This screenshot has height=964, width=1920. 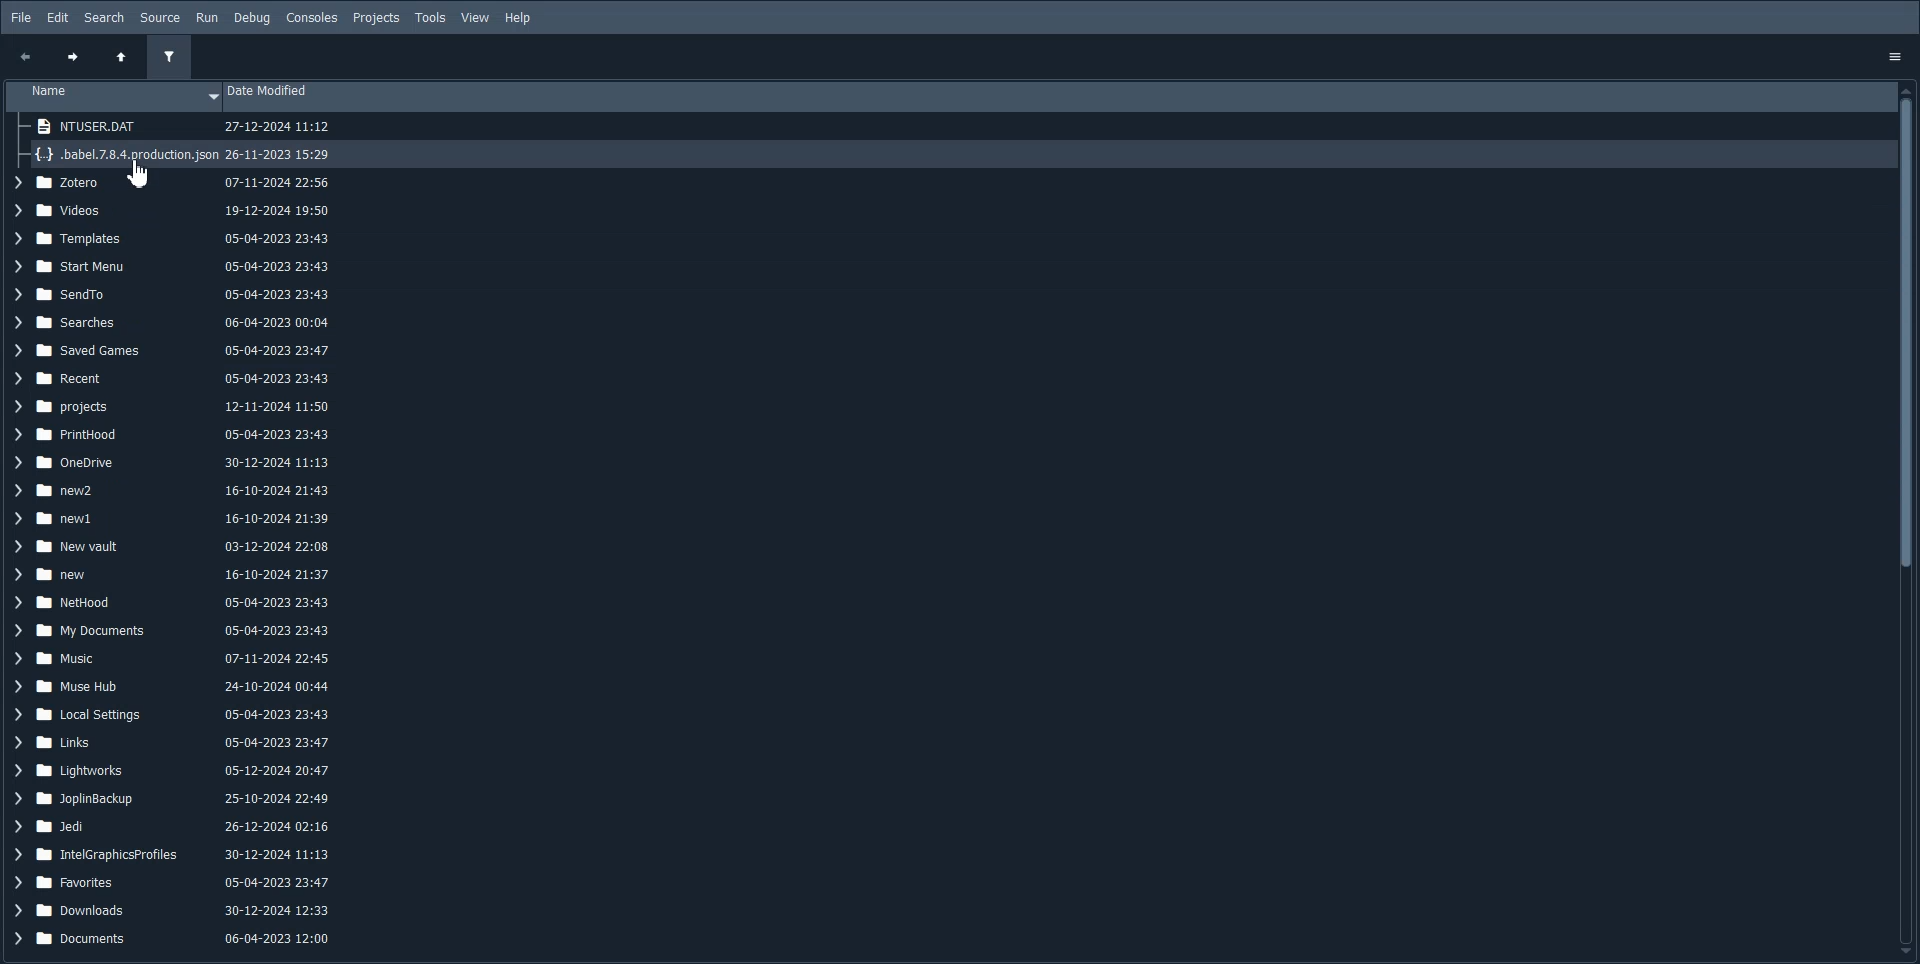 I want to click on Vertical scroll bar, so click(x=1908, y=520).